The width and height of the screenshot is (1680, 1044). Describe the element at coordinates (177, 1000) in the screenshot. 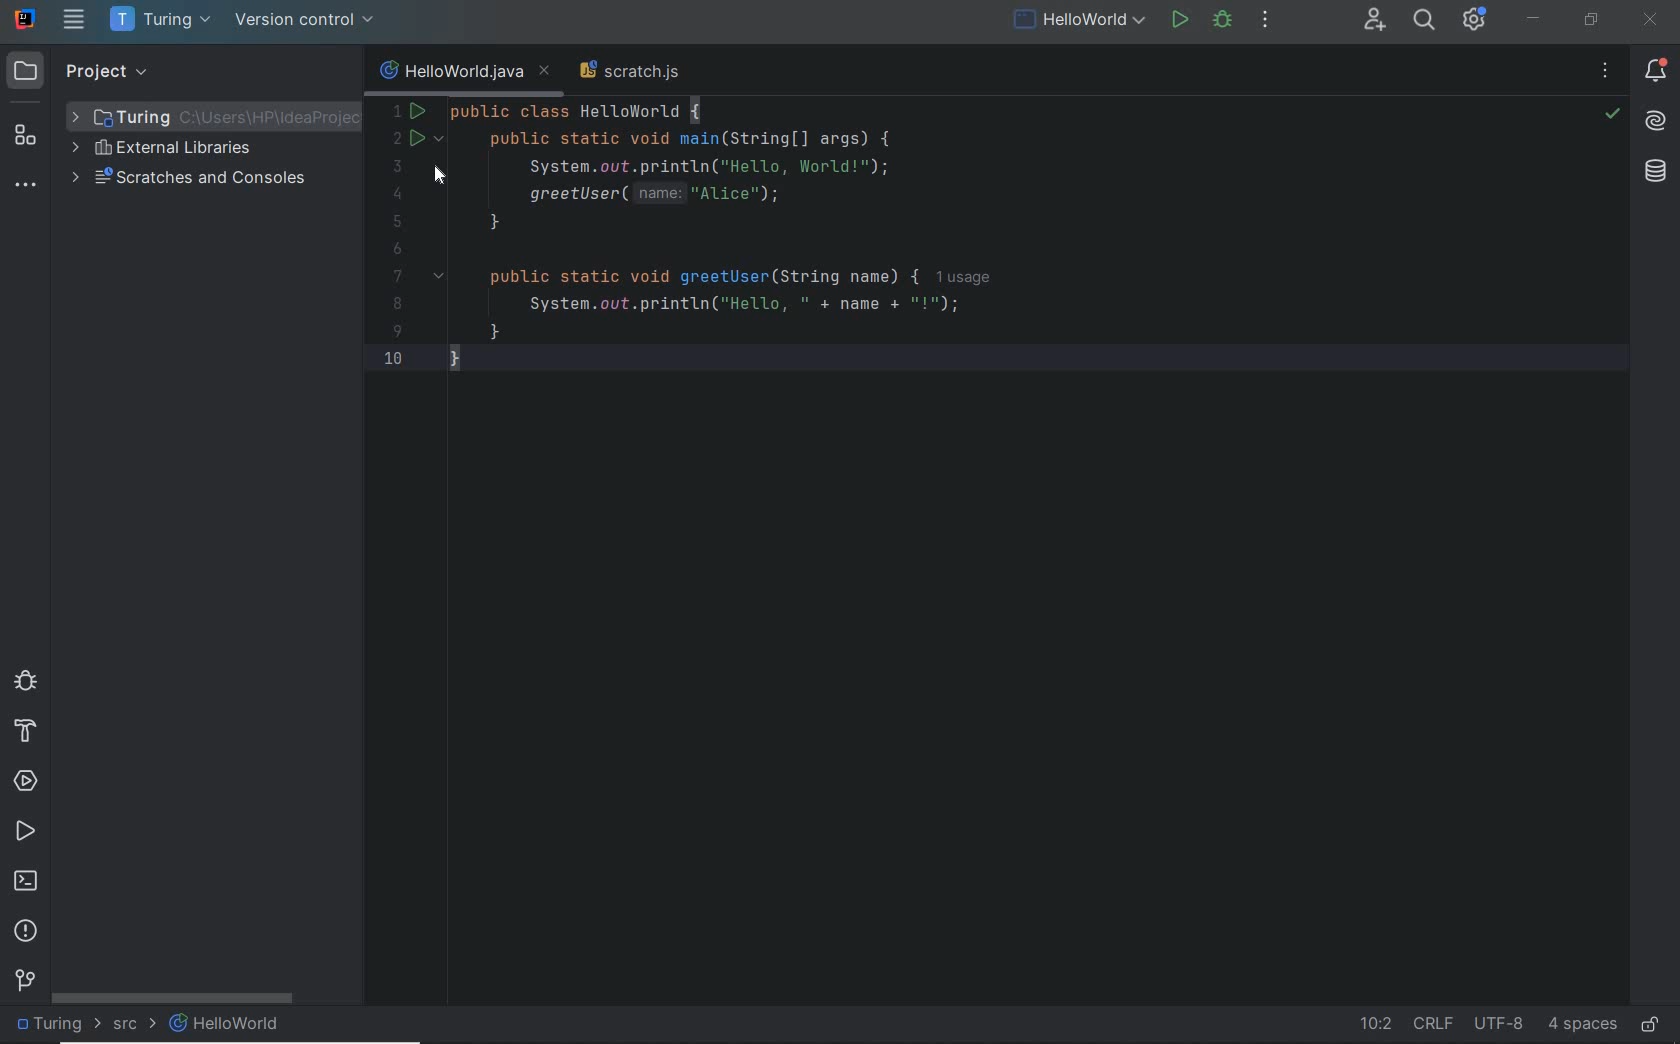

I see `scroll bar` at that location.